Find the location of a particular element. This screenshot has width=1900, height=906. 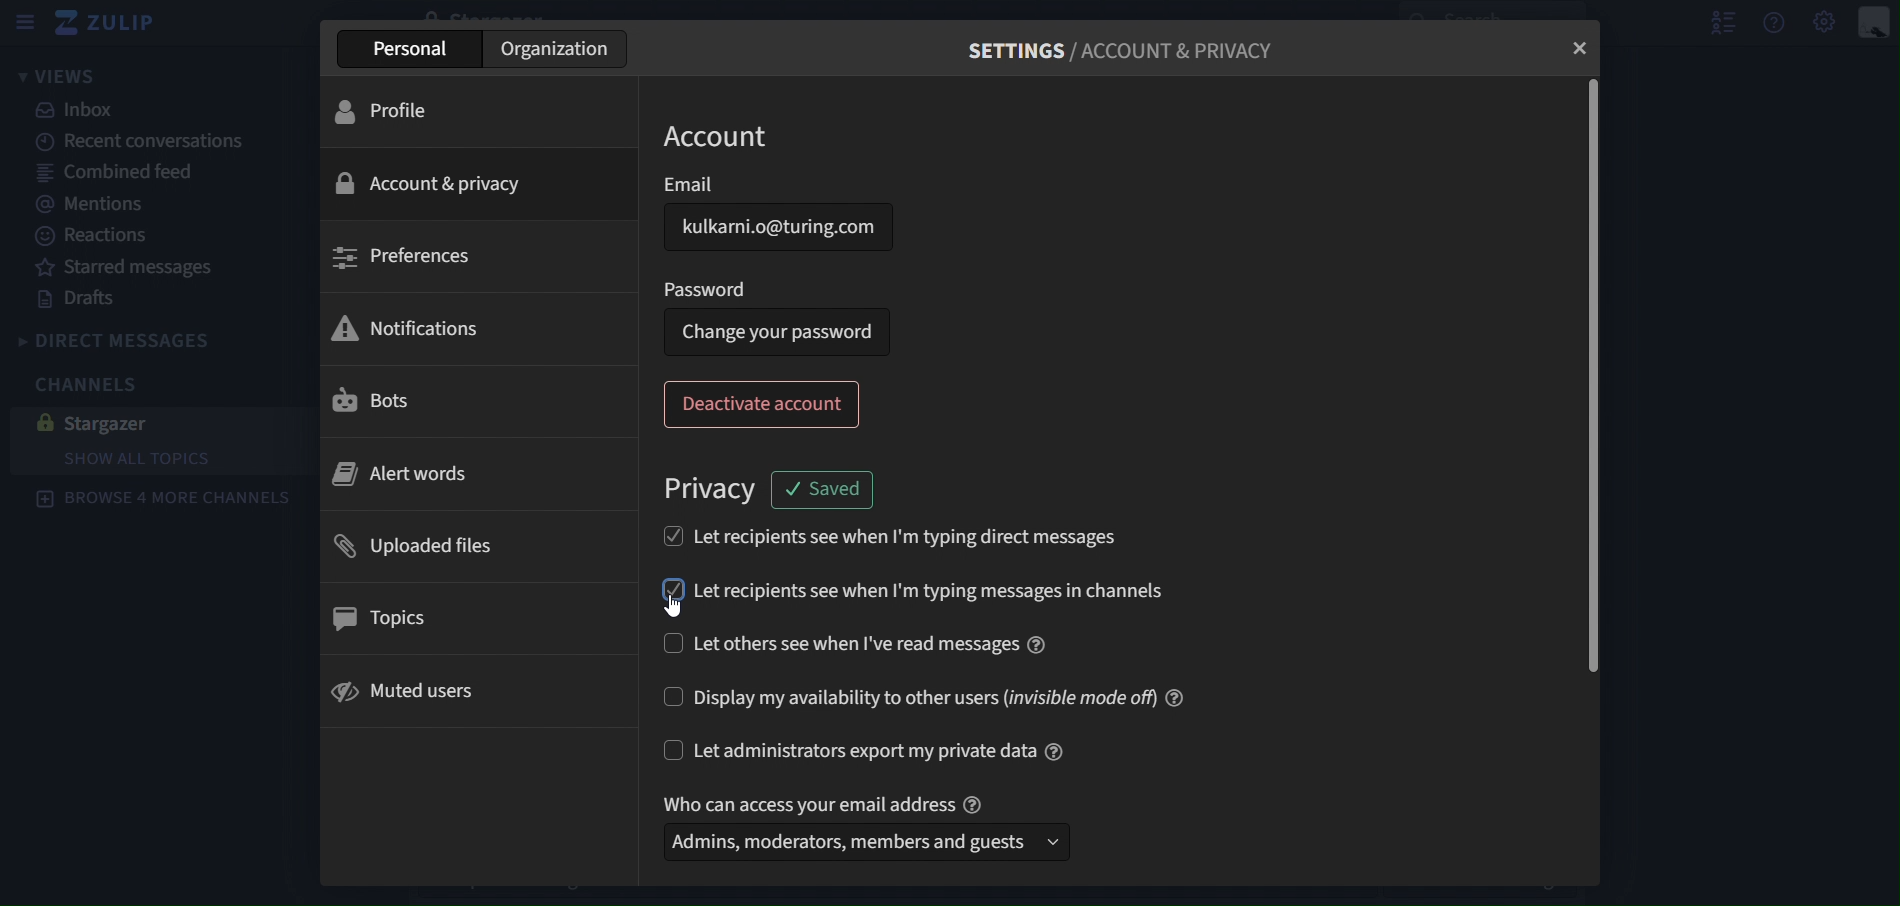

change your password is located at coordinates (775, 333).